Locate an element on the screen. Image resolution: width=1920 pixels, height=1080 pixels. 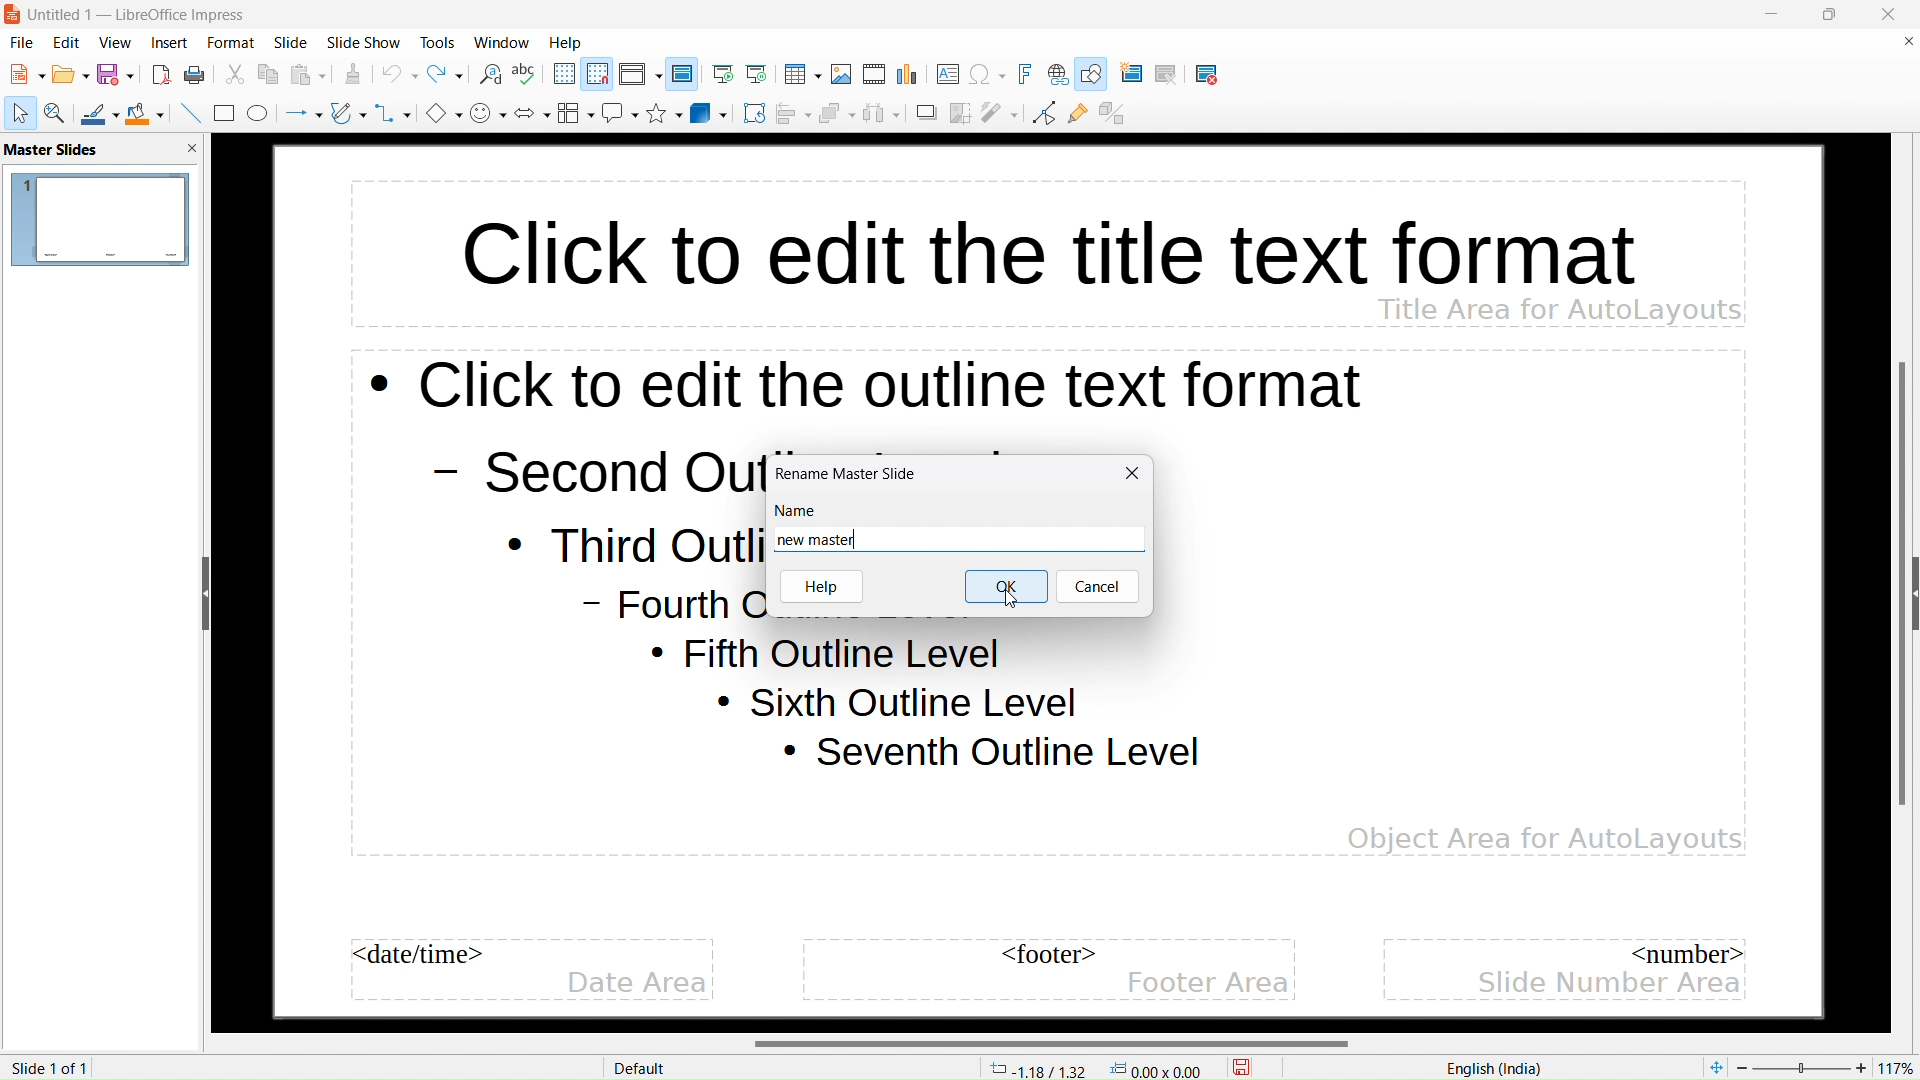
name is located at coordinates (801, 510).